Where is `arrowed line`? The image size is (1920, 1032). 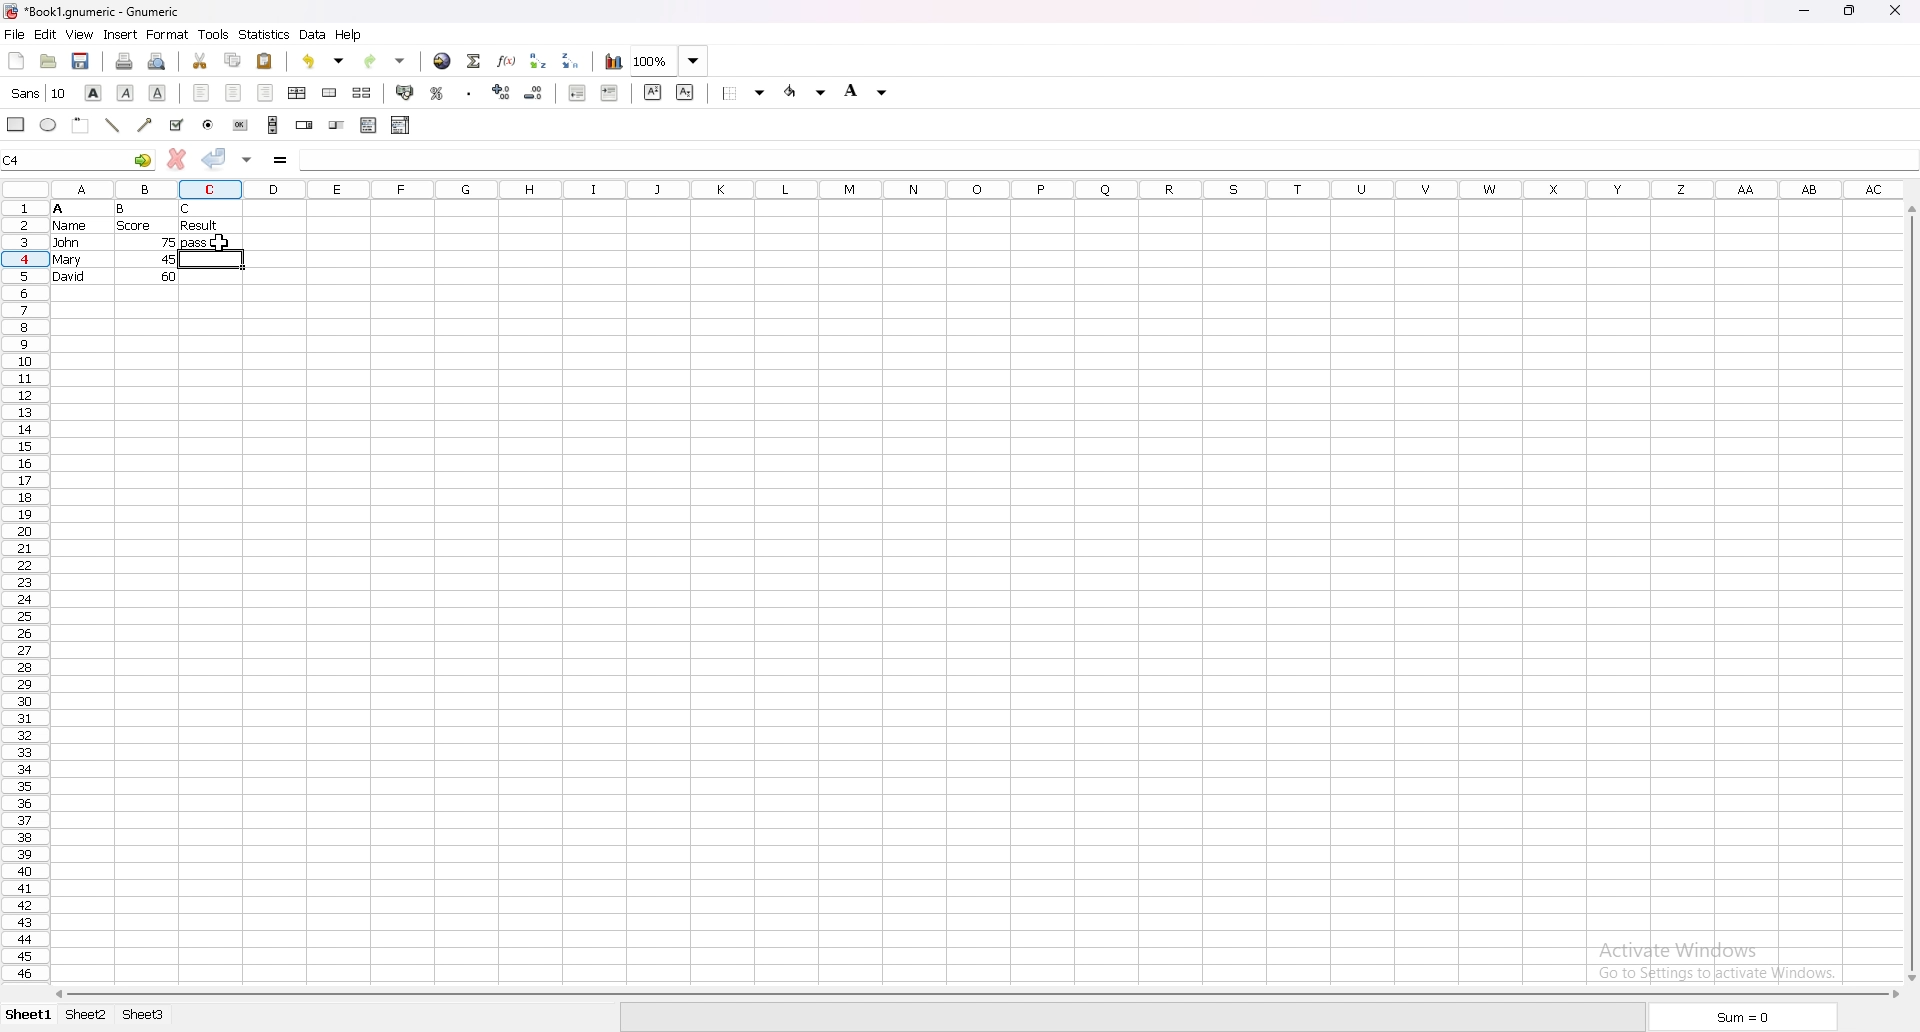 arrowed line is located at coordinates (147, 125).